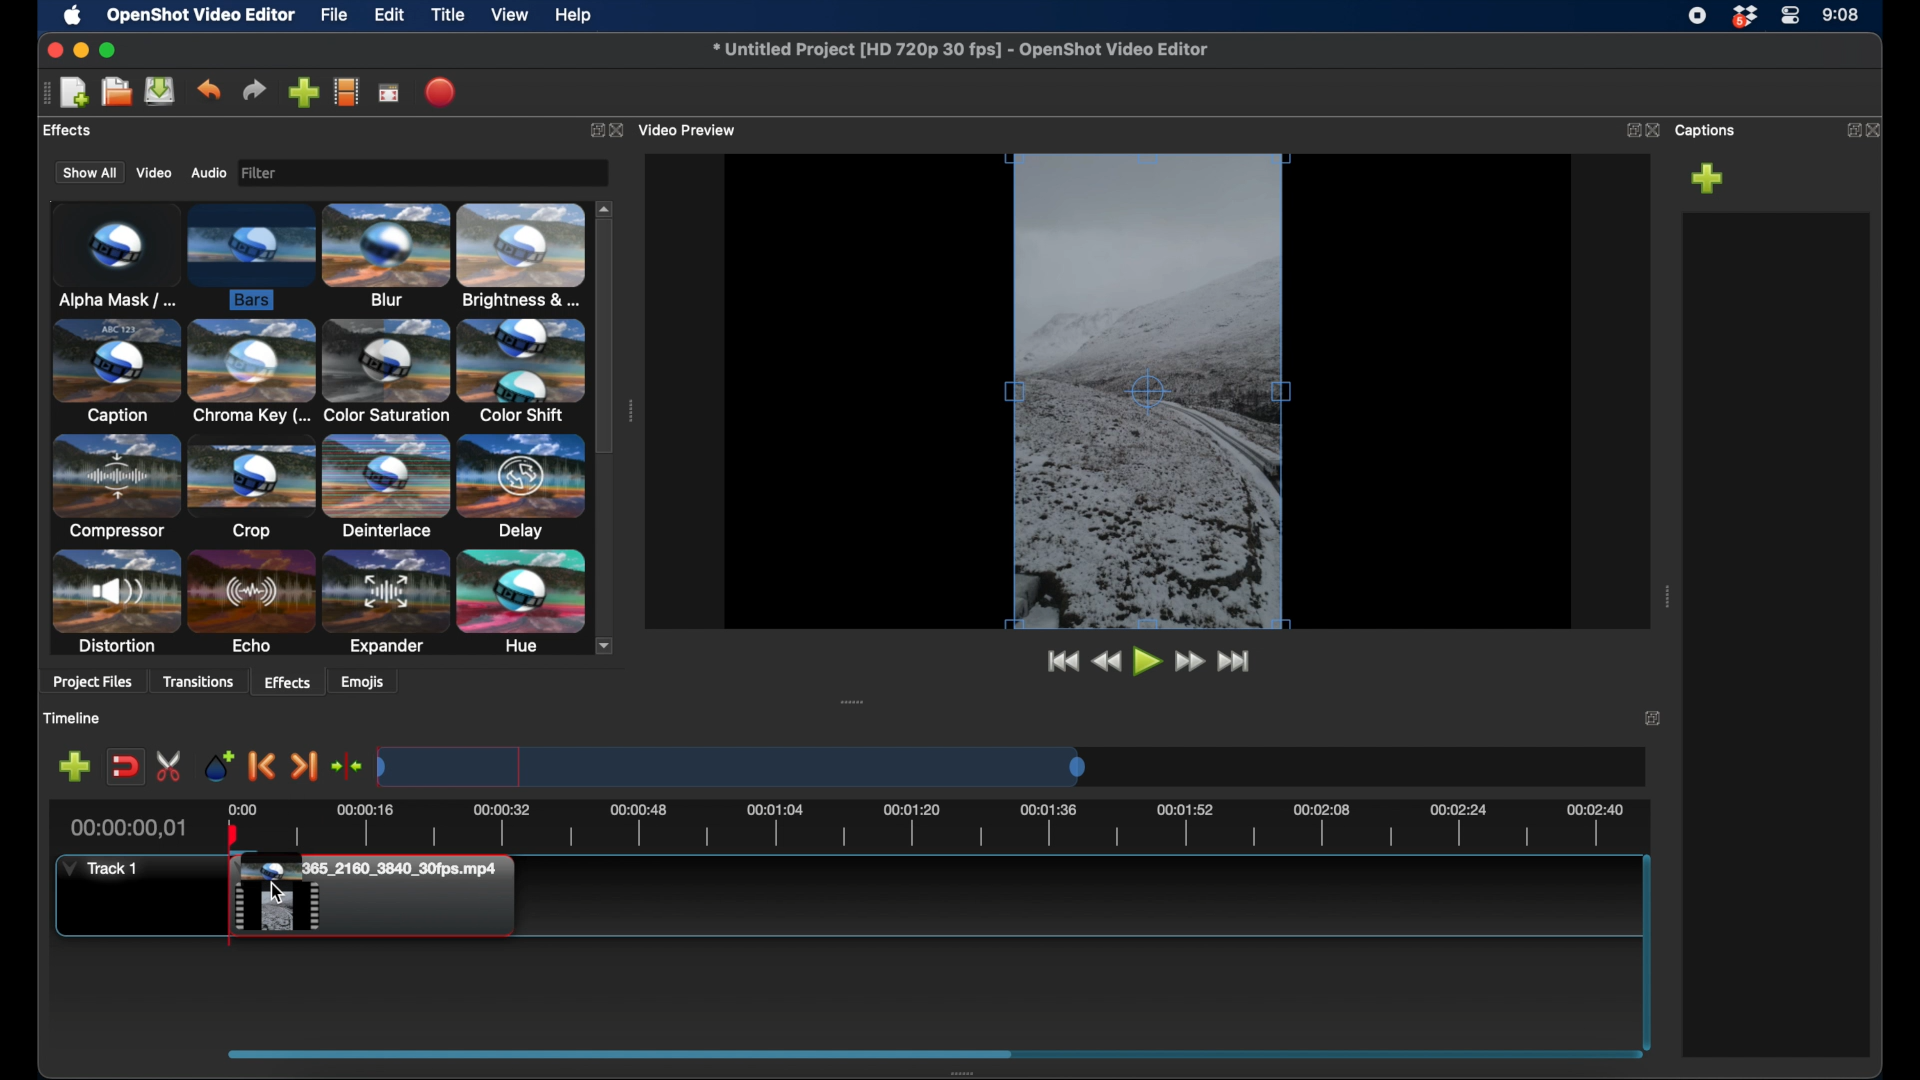  I want to click on export video, so click(438, 92).